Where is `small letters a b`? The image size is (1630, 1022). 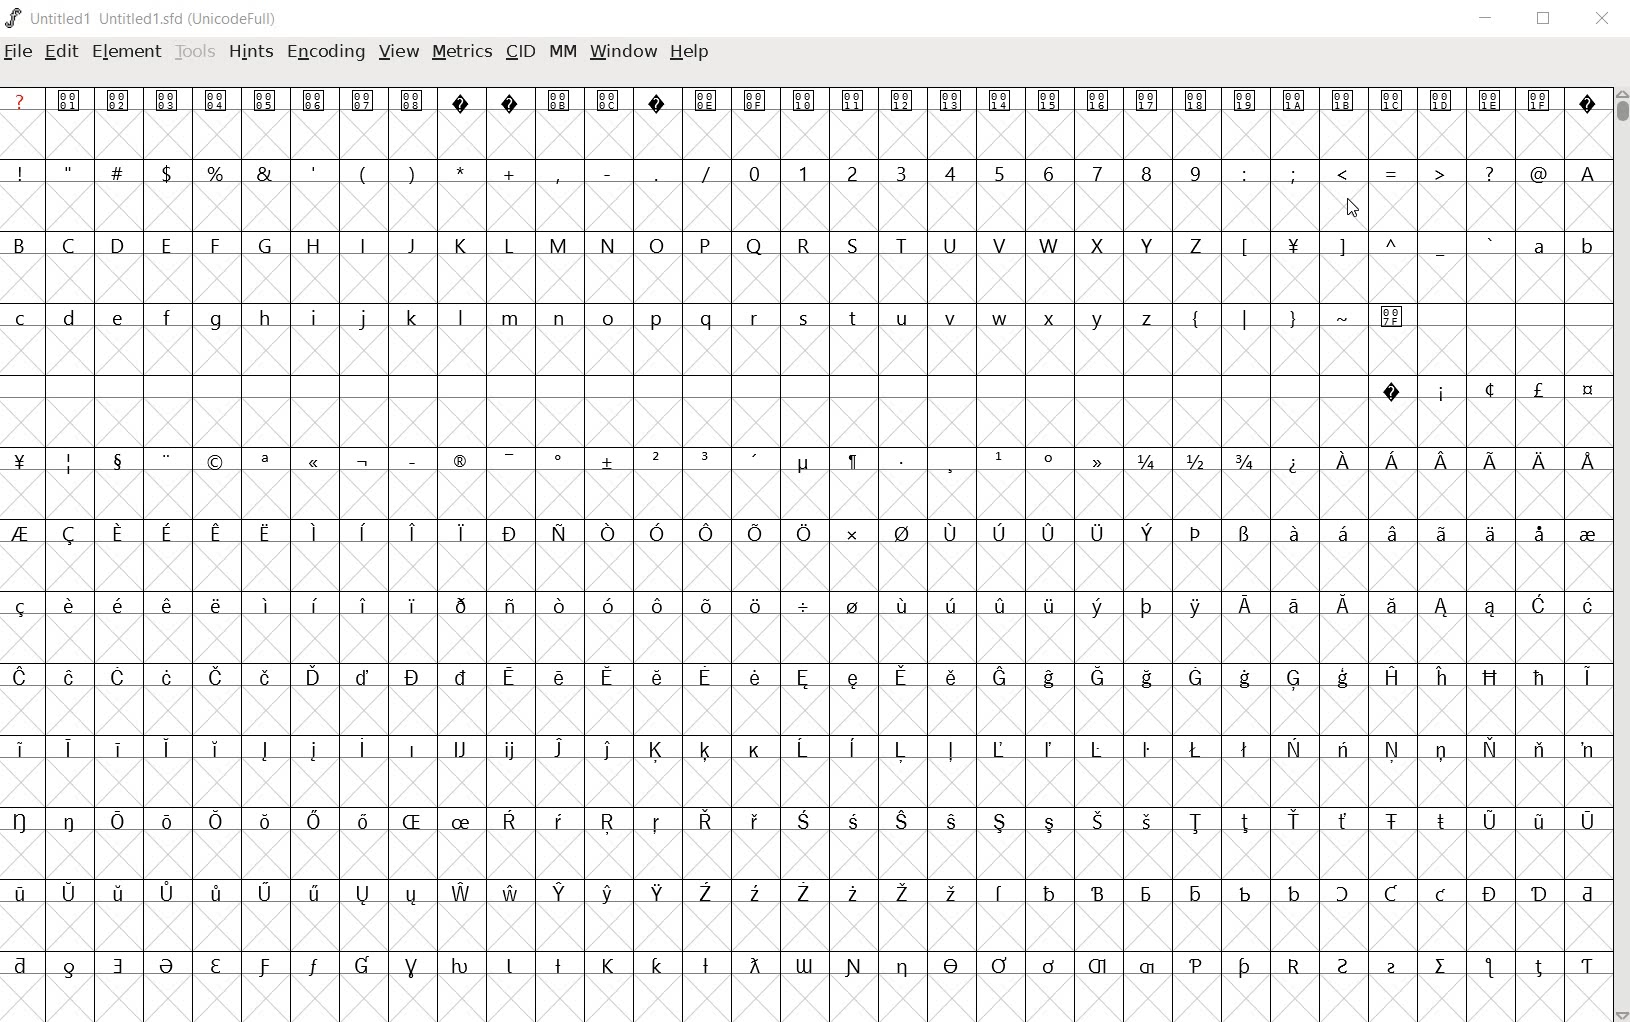 small letters a b is located at coordinates (1558, 245).